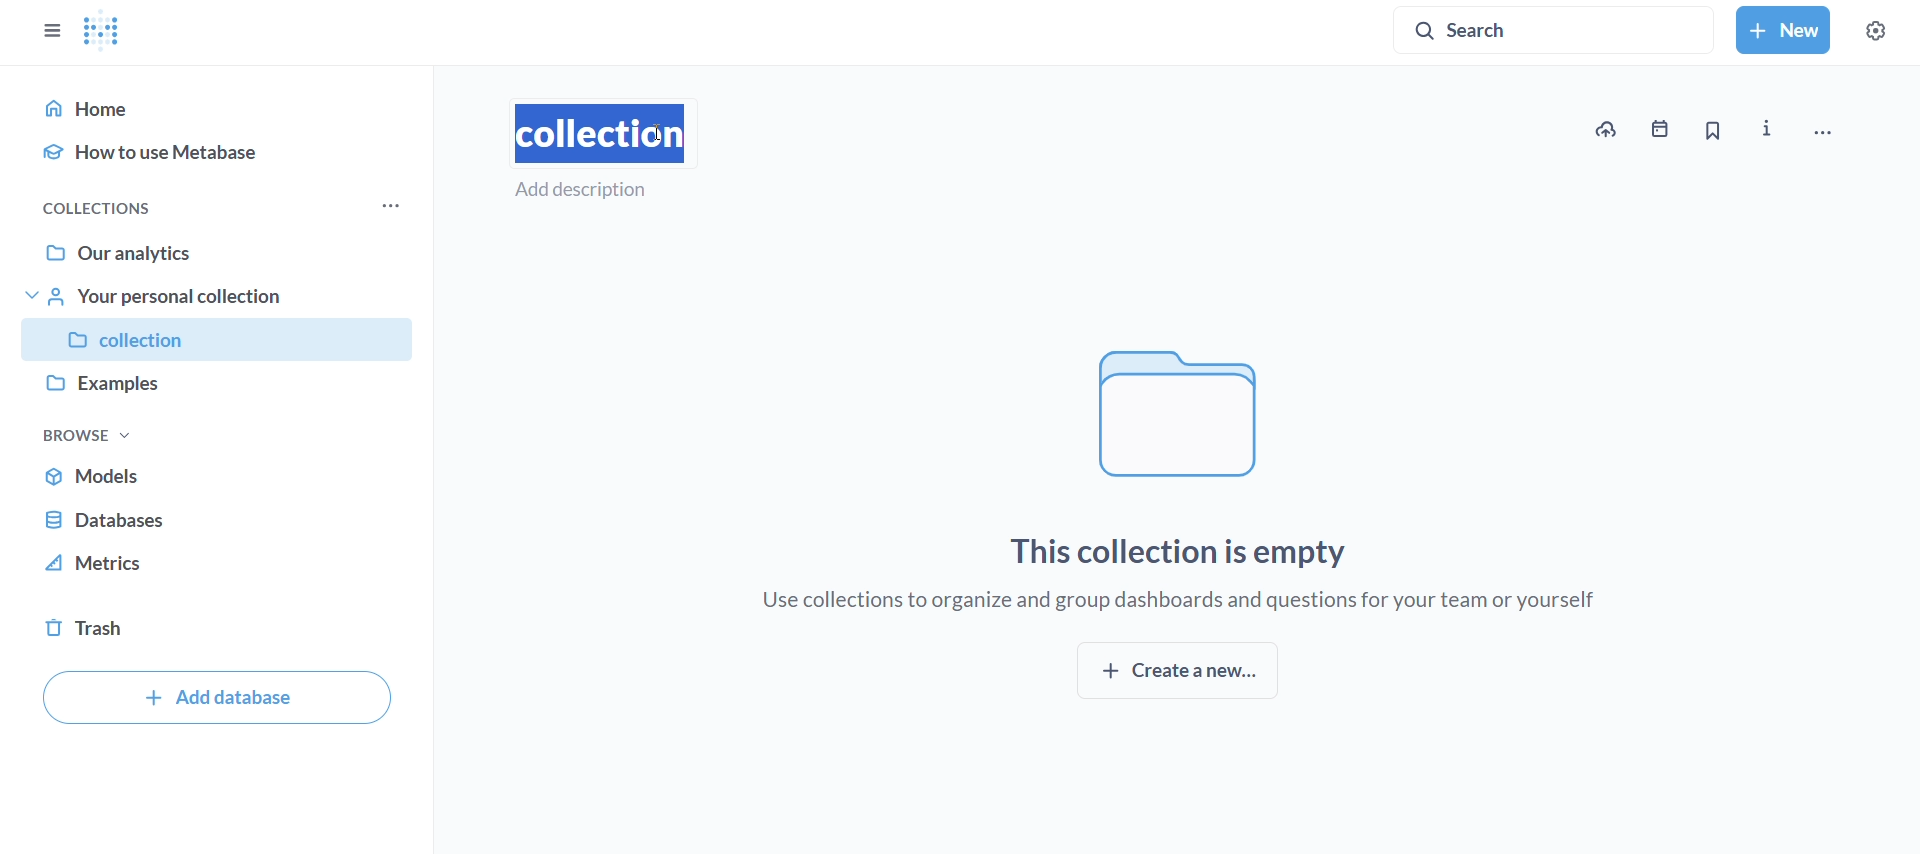  What do you see at coordinates (44, 26) in the screenshot?
I see `close sidebar` at bounding box center [44, 26].